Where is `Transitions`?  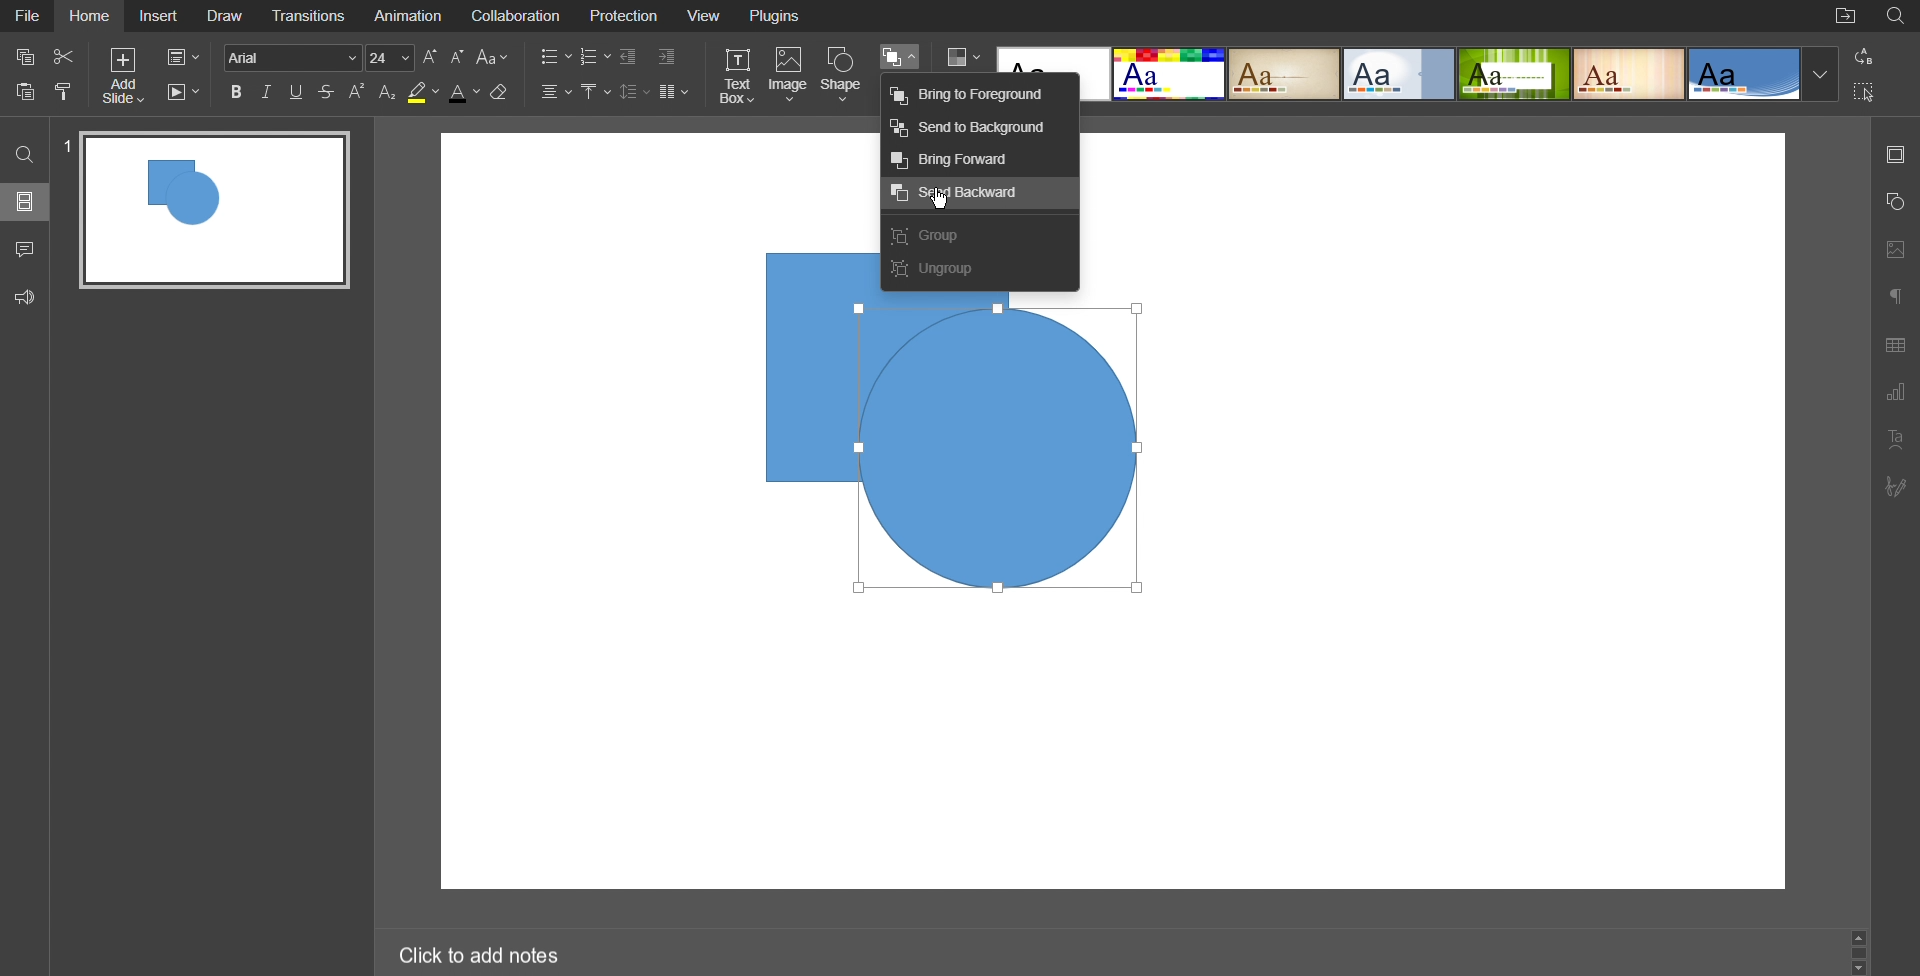 Transitions is located at coordinates (310, 16).